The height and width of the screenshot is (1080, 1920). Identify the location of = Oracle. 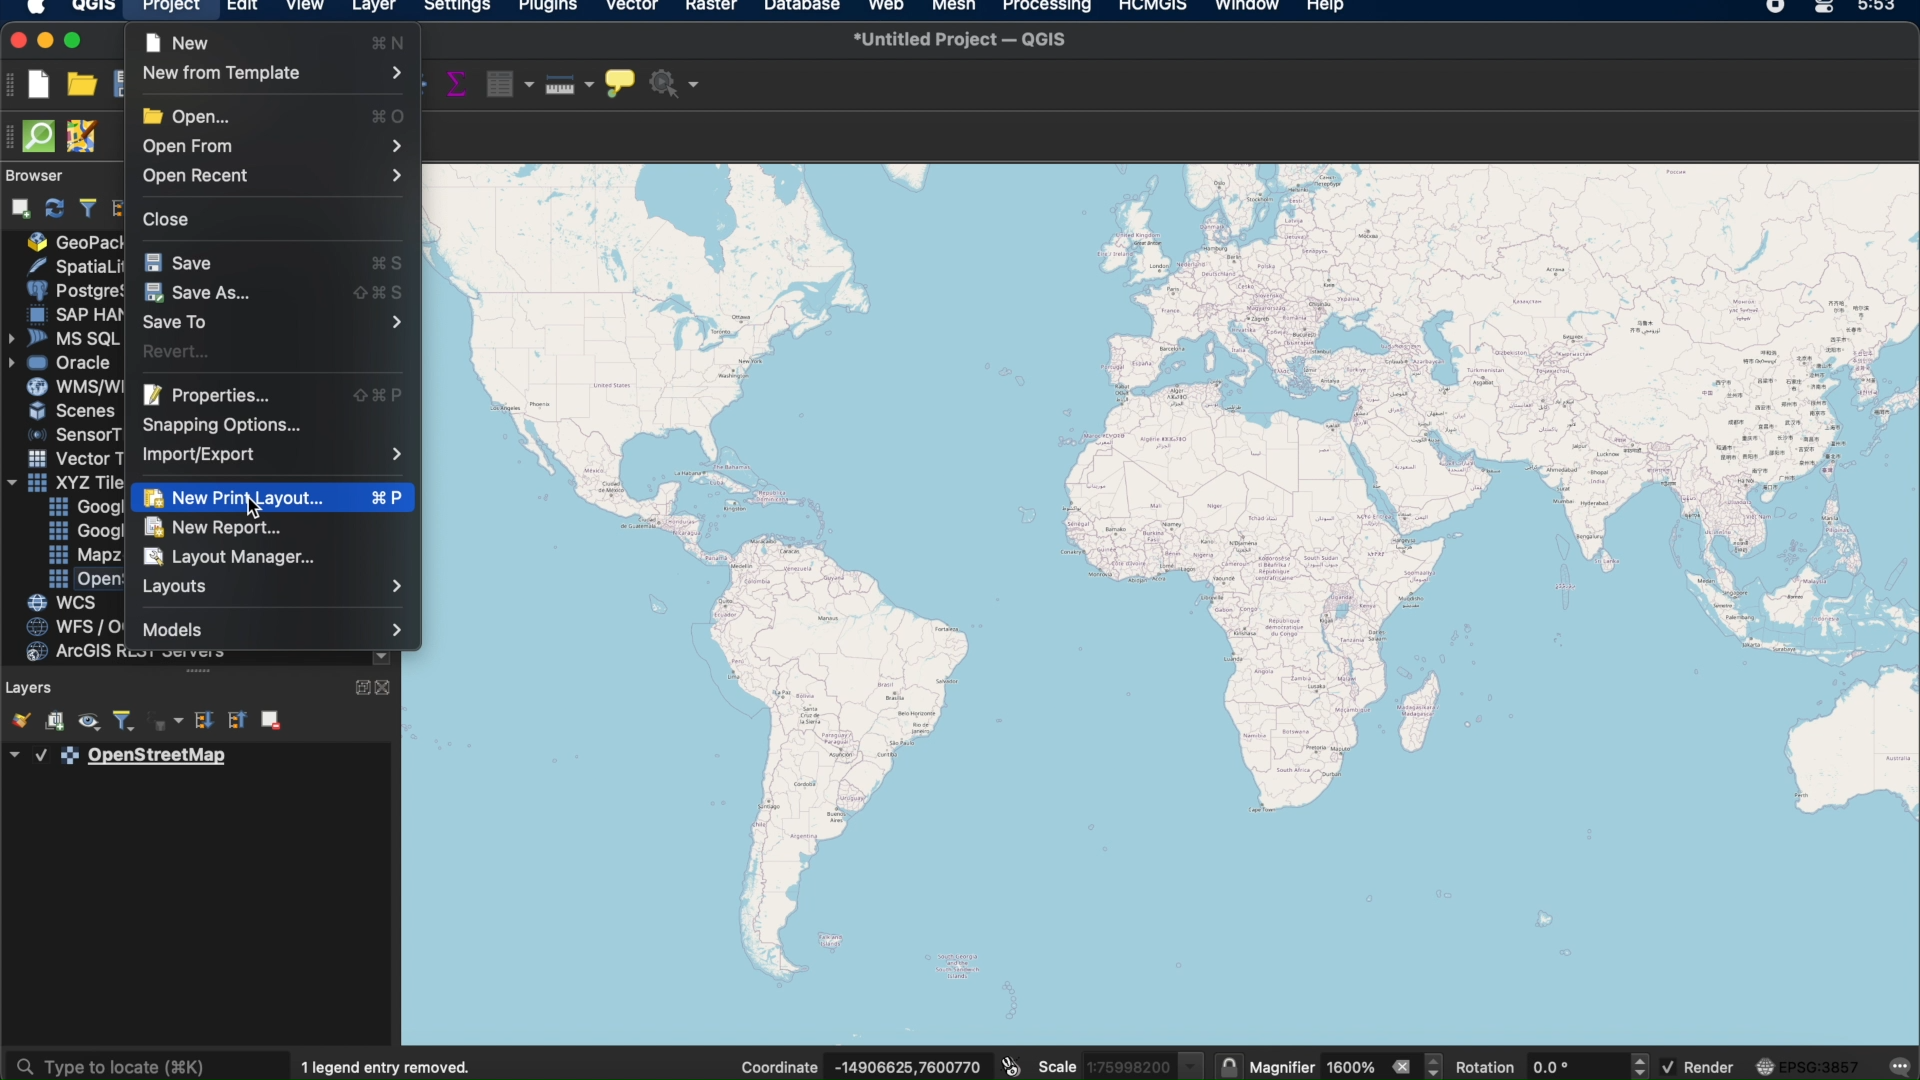
(74, 364).